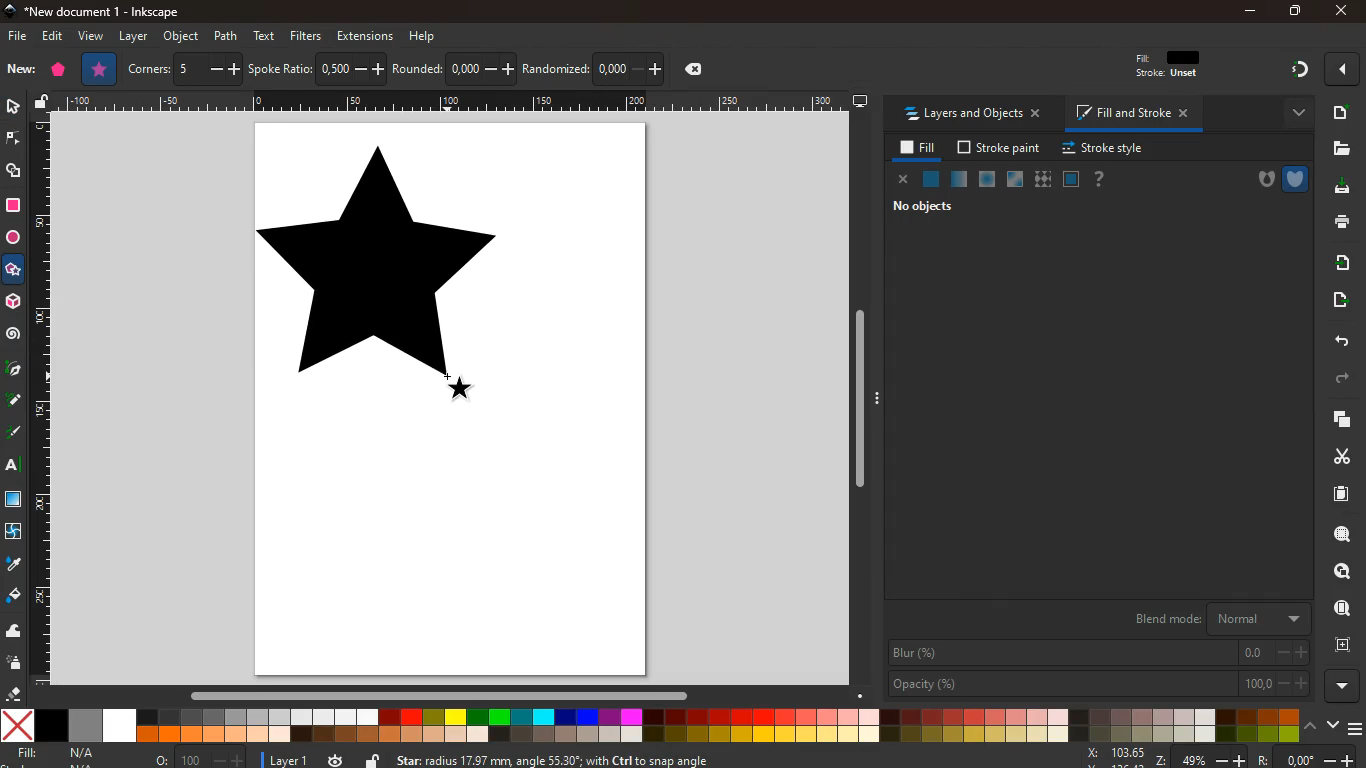  I want to click on square, so click(13, 501).